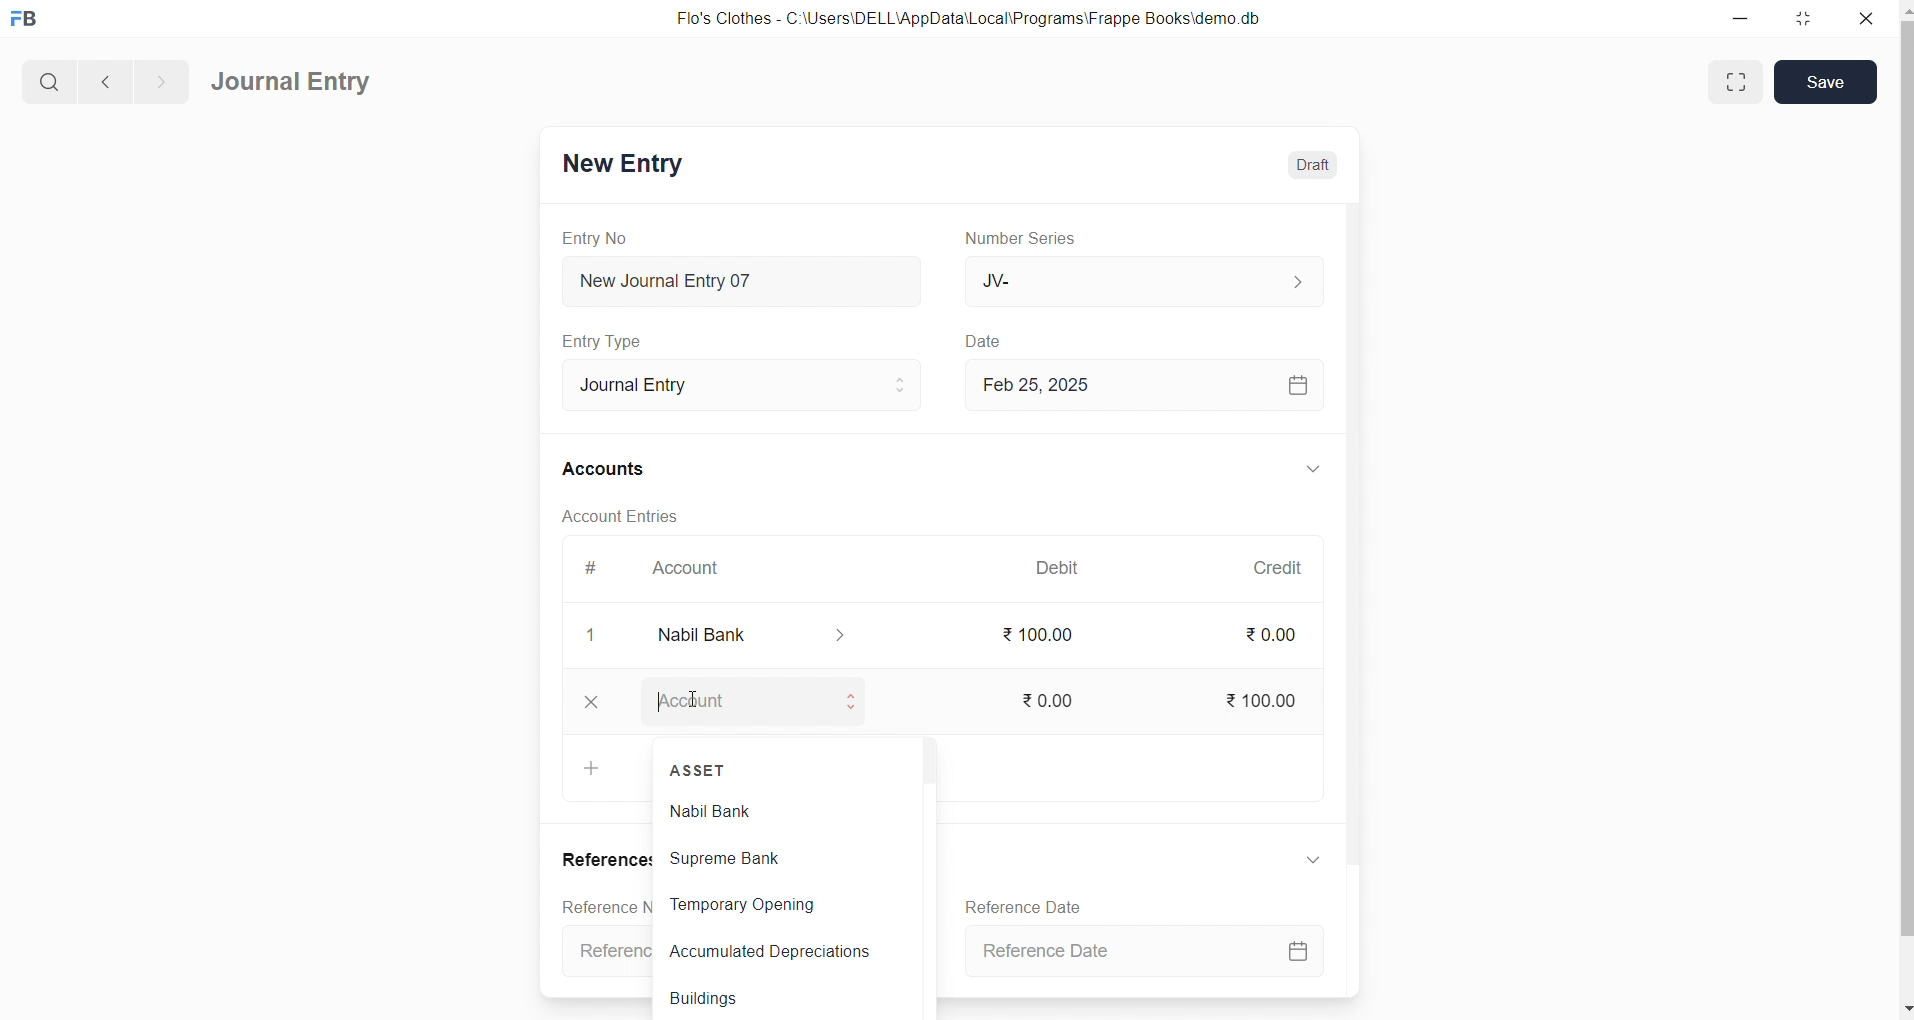  I want to click on Add Row, so click(593, 699).